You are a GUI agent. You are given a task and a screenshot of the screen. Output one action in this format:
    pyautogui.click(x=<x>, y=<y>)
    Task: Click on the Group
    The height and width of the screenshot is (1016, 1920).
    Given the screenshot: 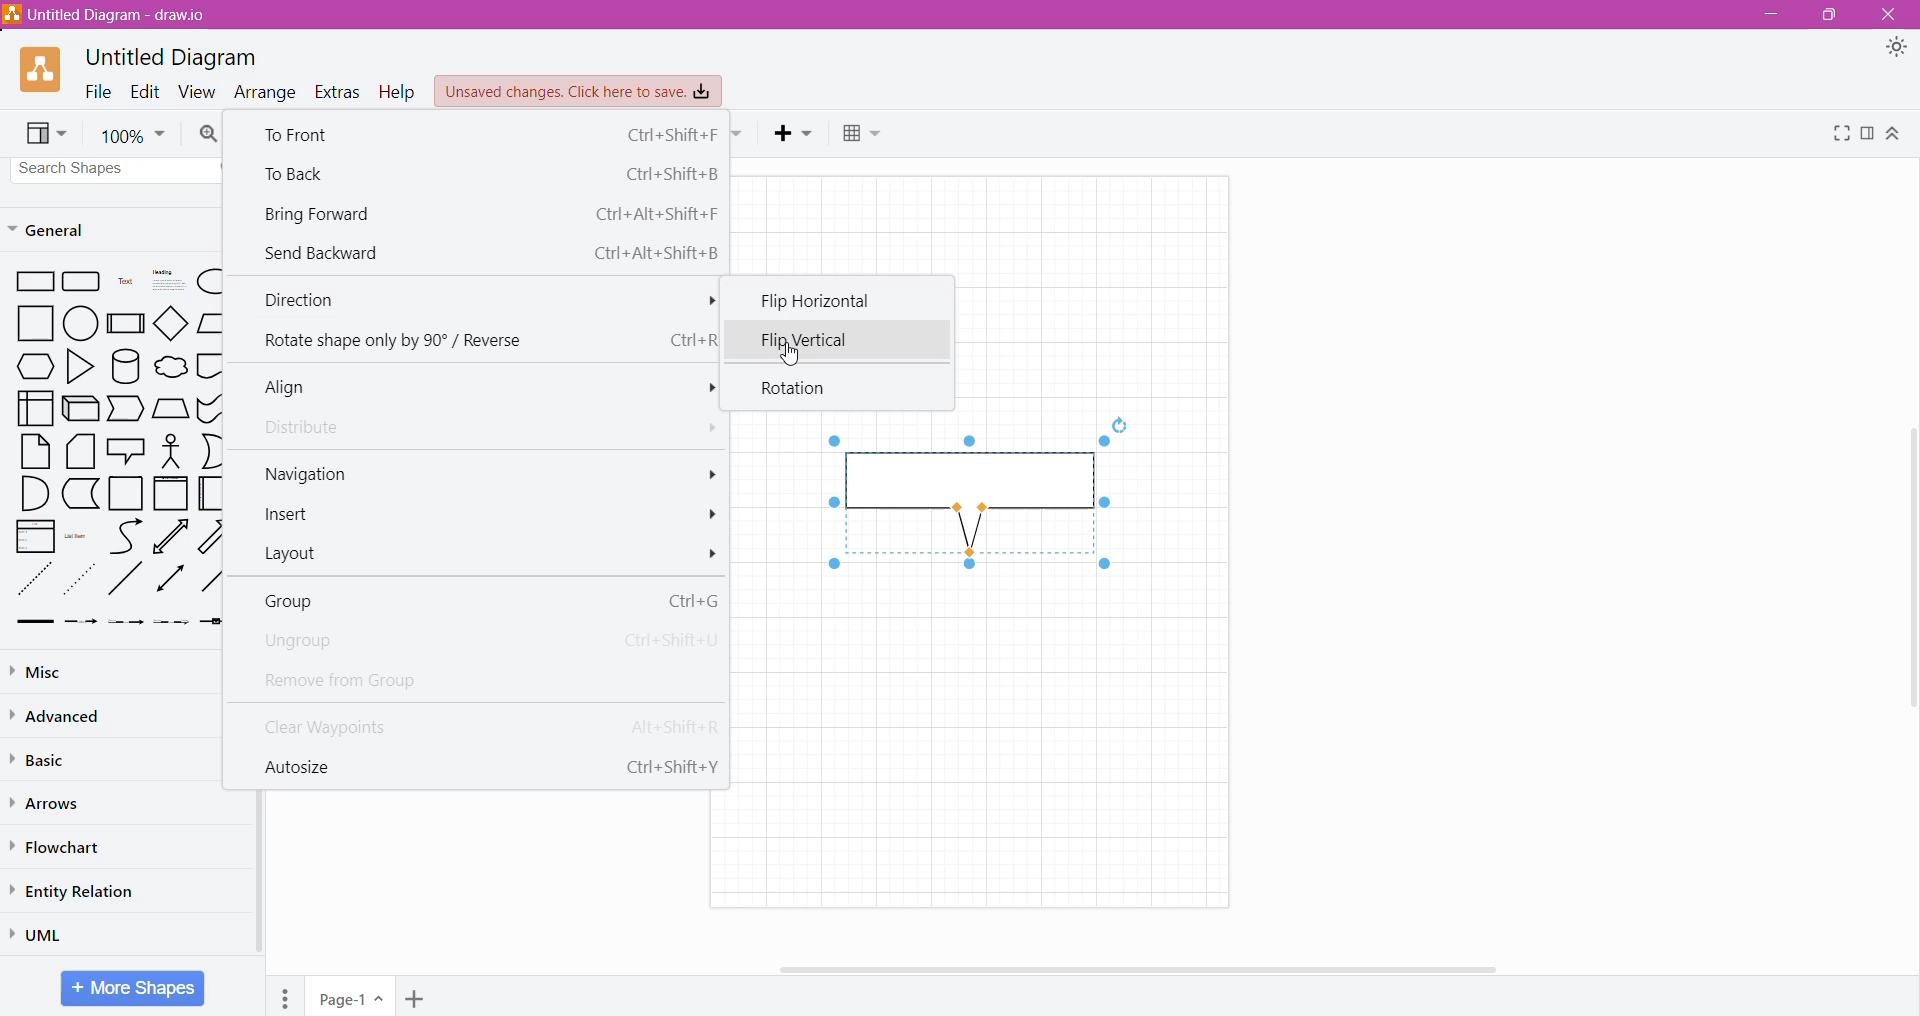 What is the action you would take?
    pyautogui.click(x=486, y=600)
    